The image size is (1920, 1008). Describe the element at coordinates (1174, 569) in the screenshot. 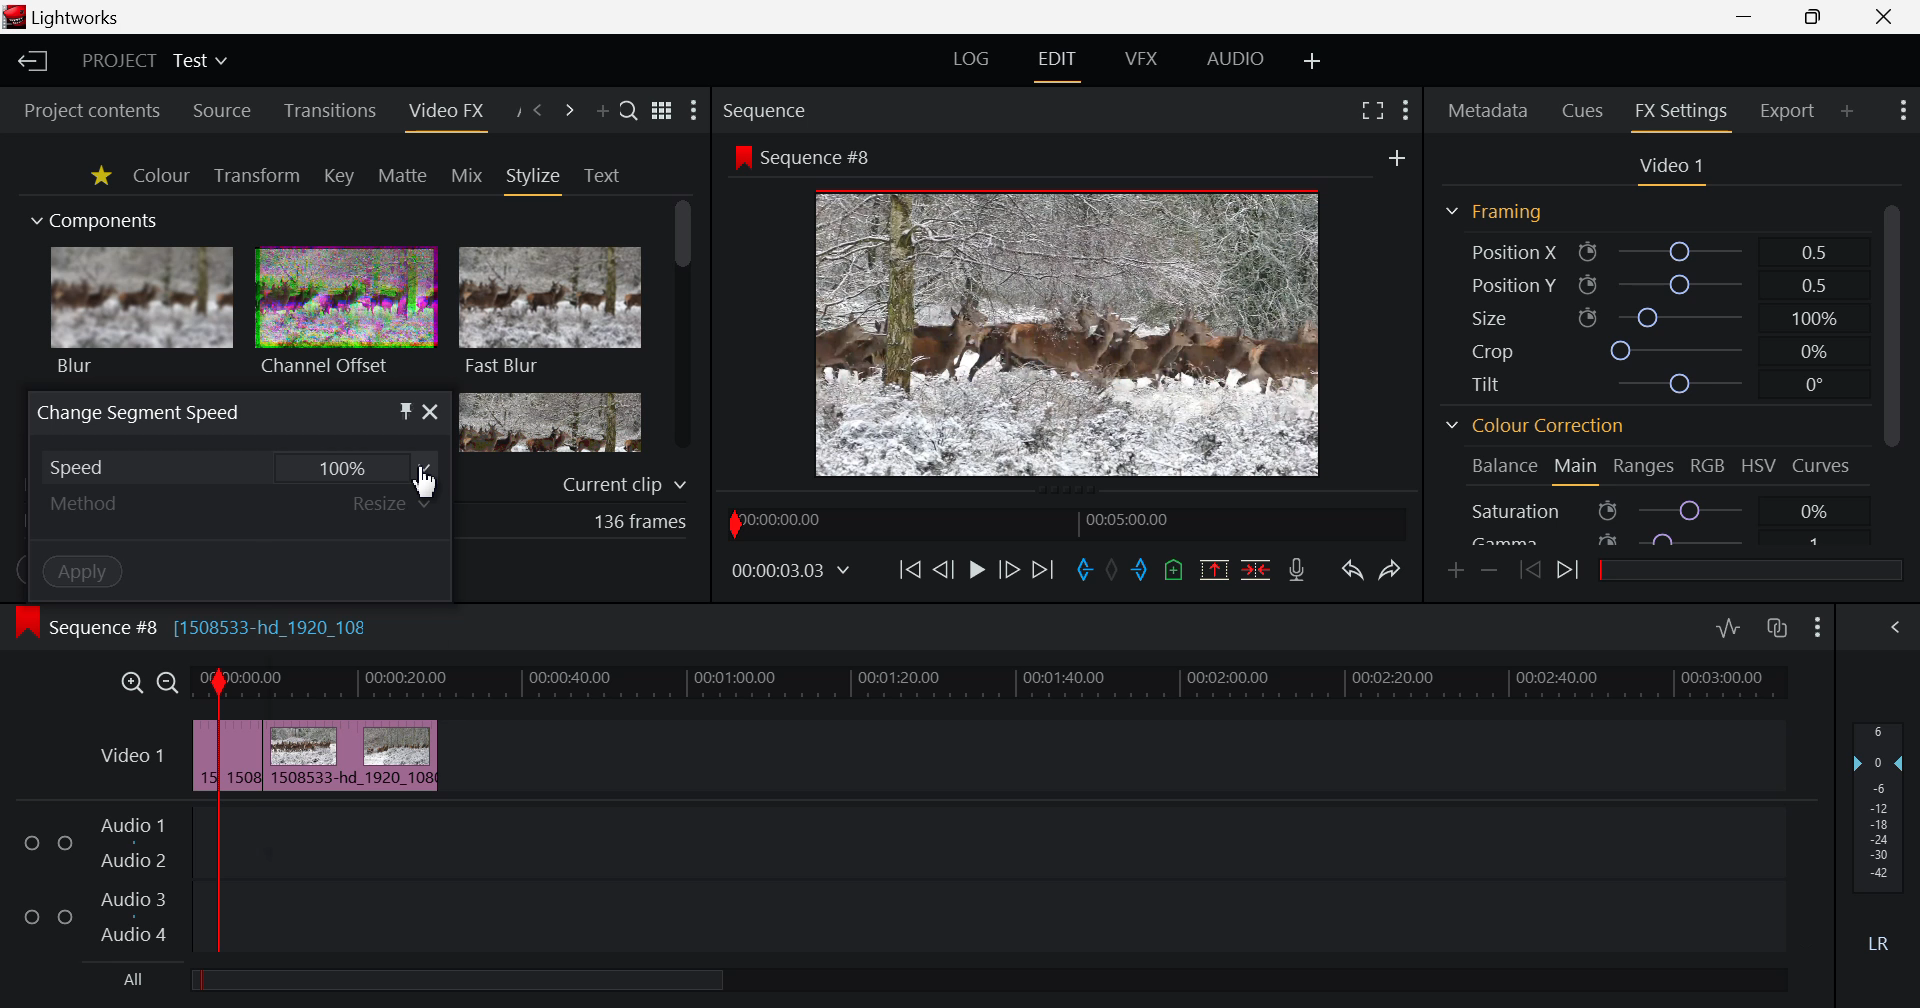

I see `Mark Cue` at that location.